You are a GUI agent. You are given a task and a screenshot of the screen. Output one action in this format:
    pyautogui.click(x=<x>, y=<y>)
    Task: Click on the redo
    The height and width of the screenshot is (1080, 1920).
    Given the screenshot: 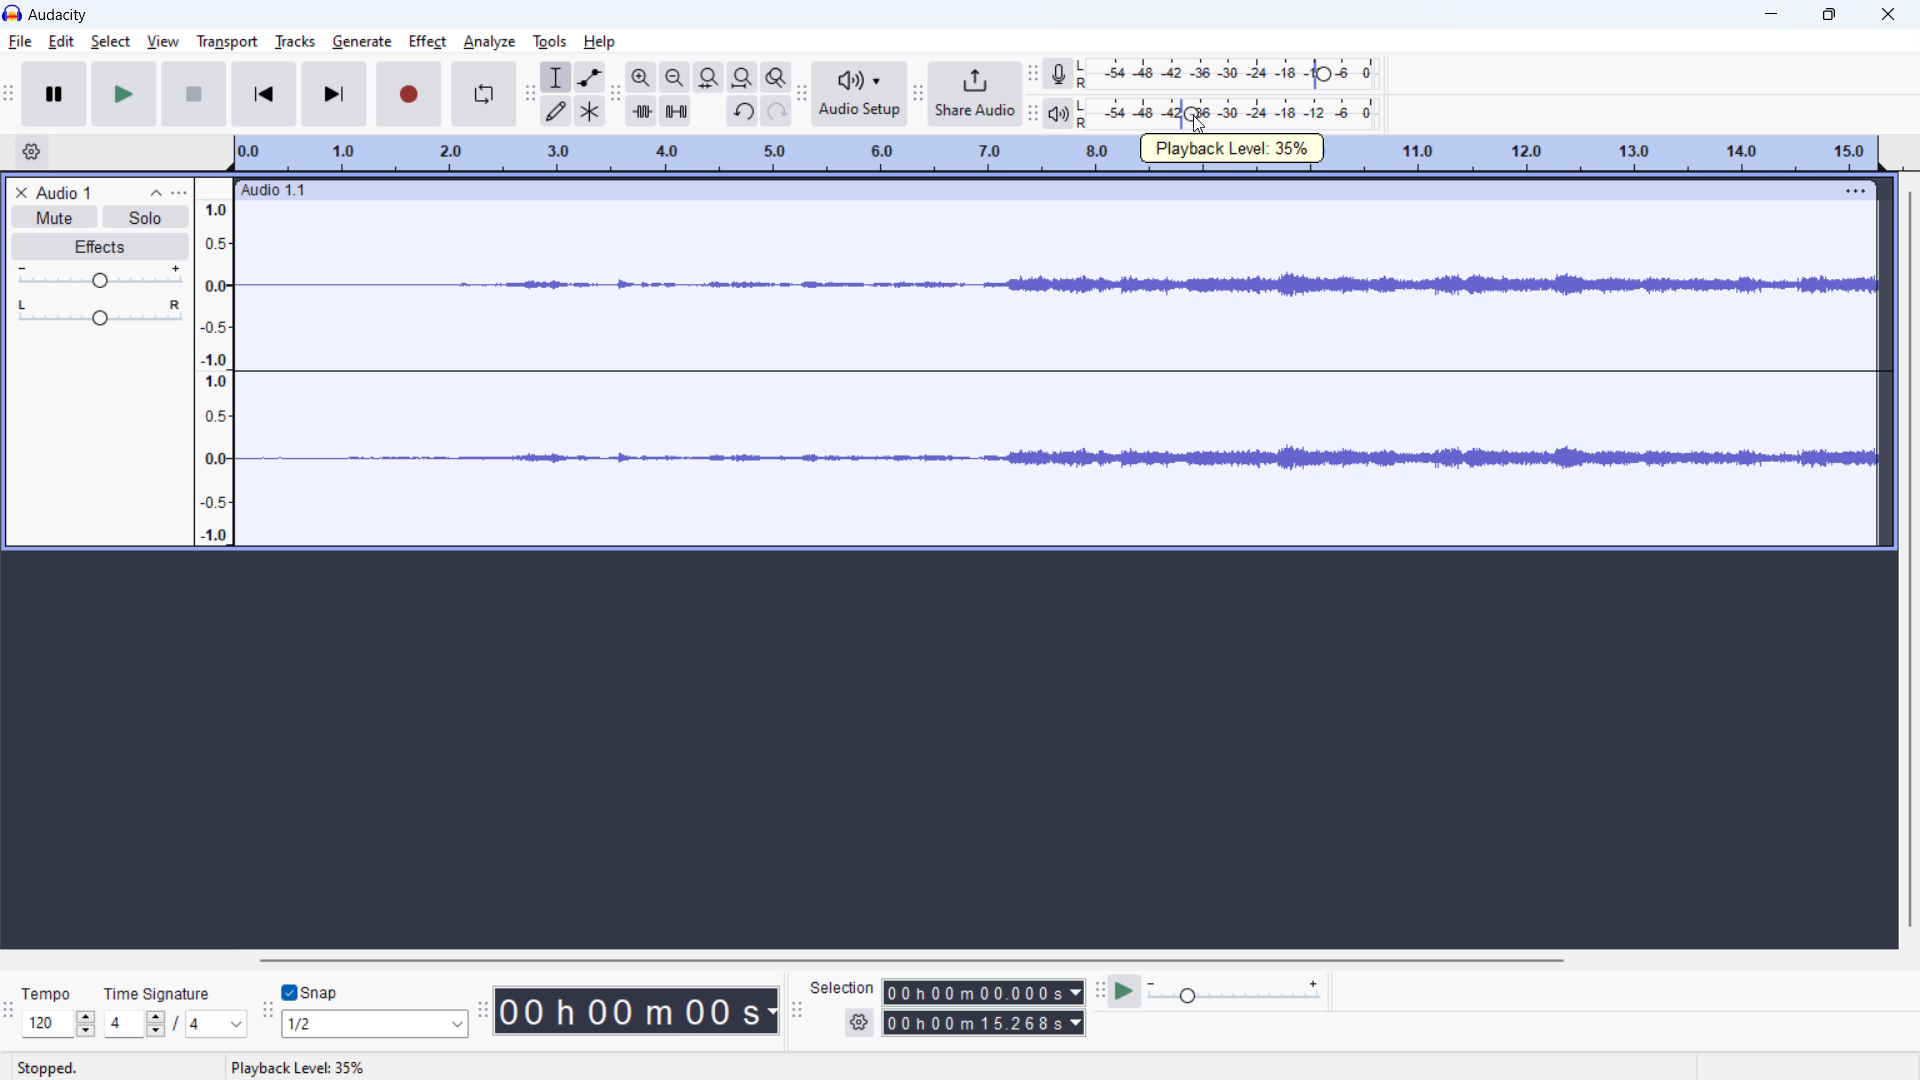 What is the action you would take?
    pyautogui.click(x=776, y=111)
    